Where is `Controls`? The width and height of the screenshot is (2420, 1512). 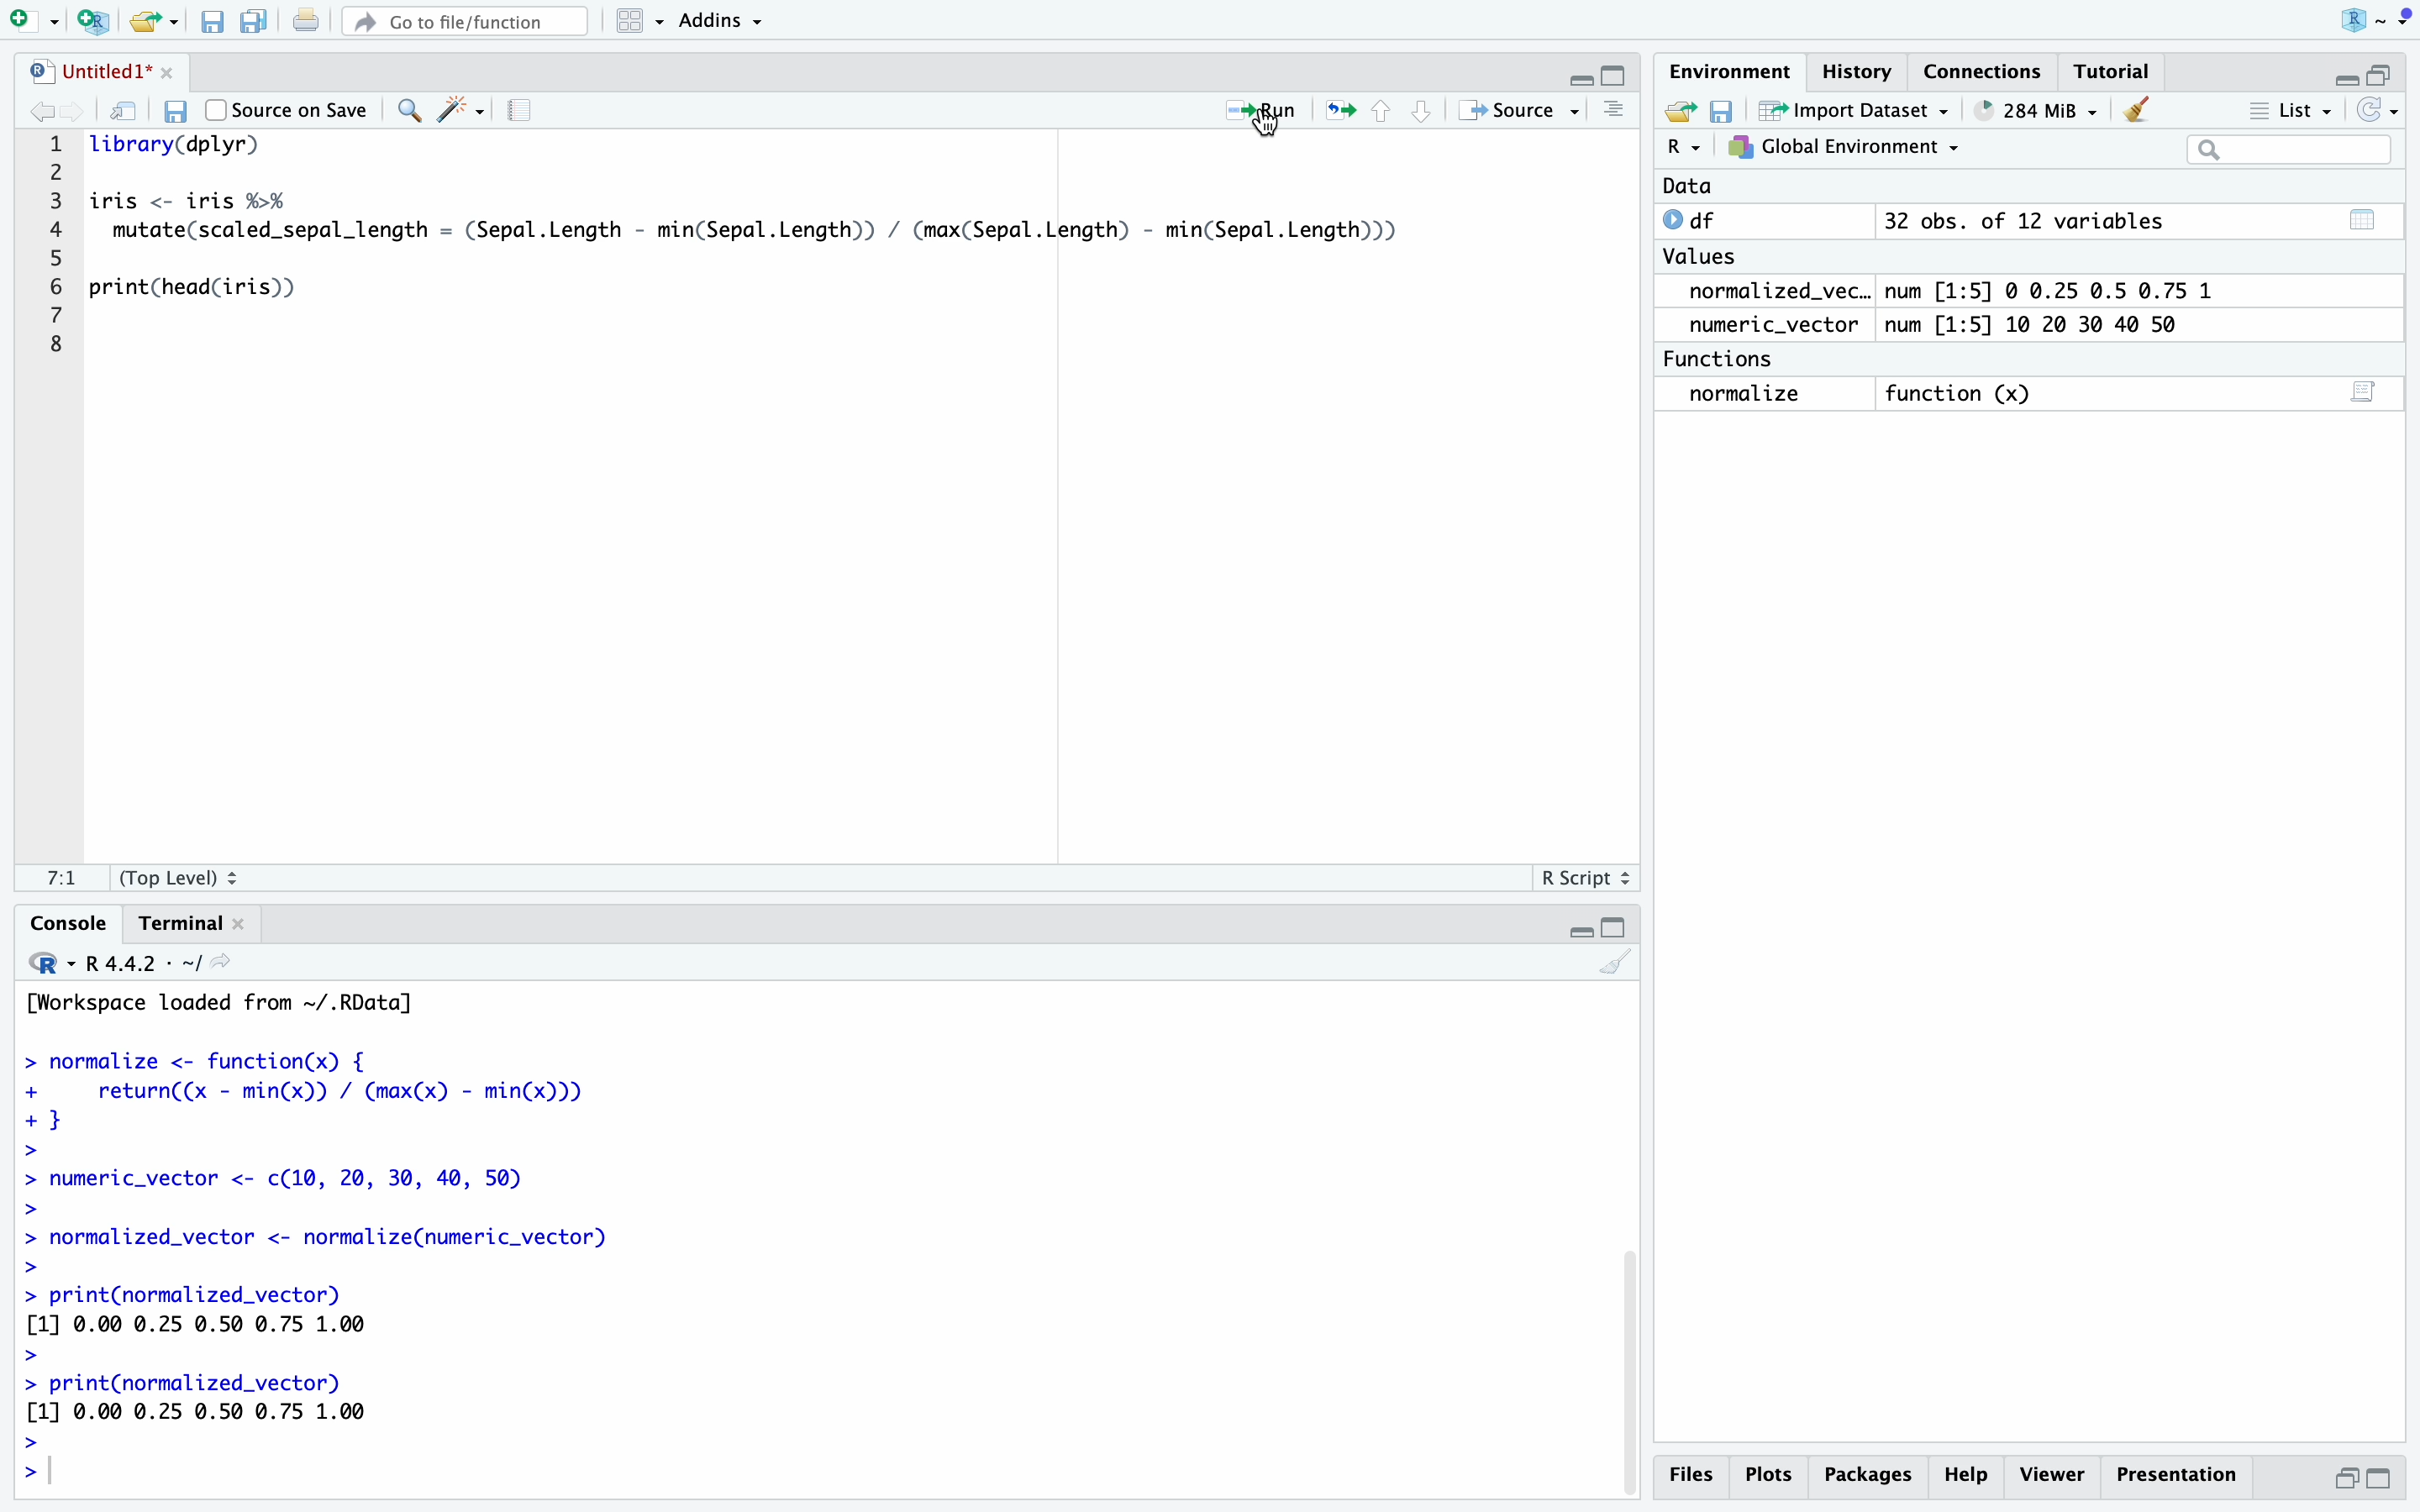 Controls is located at coordinates (1380, 109).